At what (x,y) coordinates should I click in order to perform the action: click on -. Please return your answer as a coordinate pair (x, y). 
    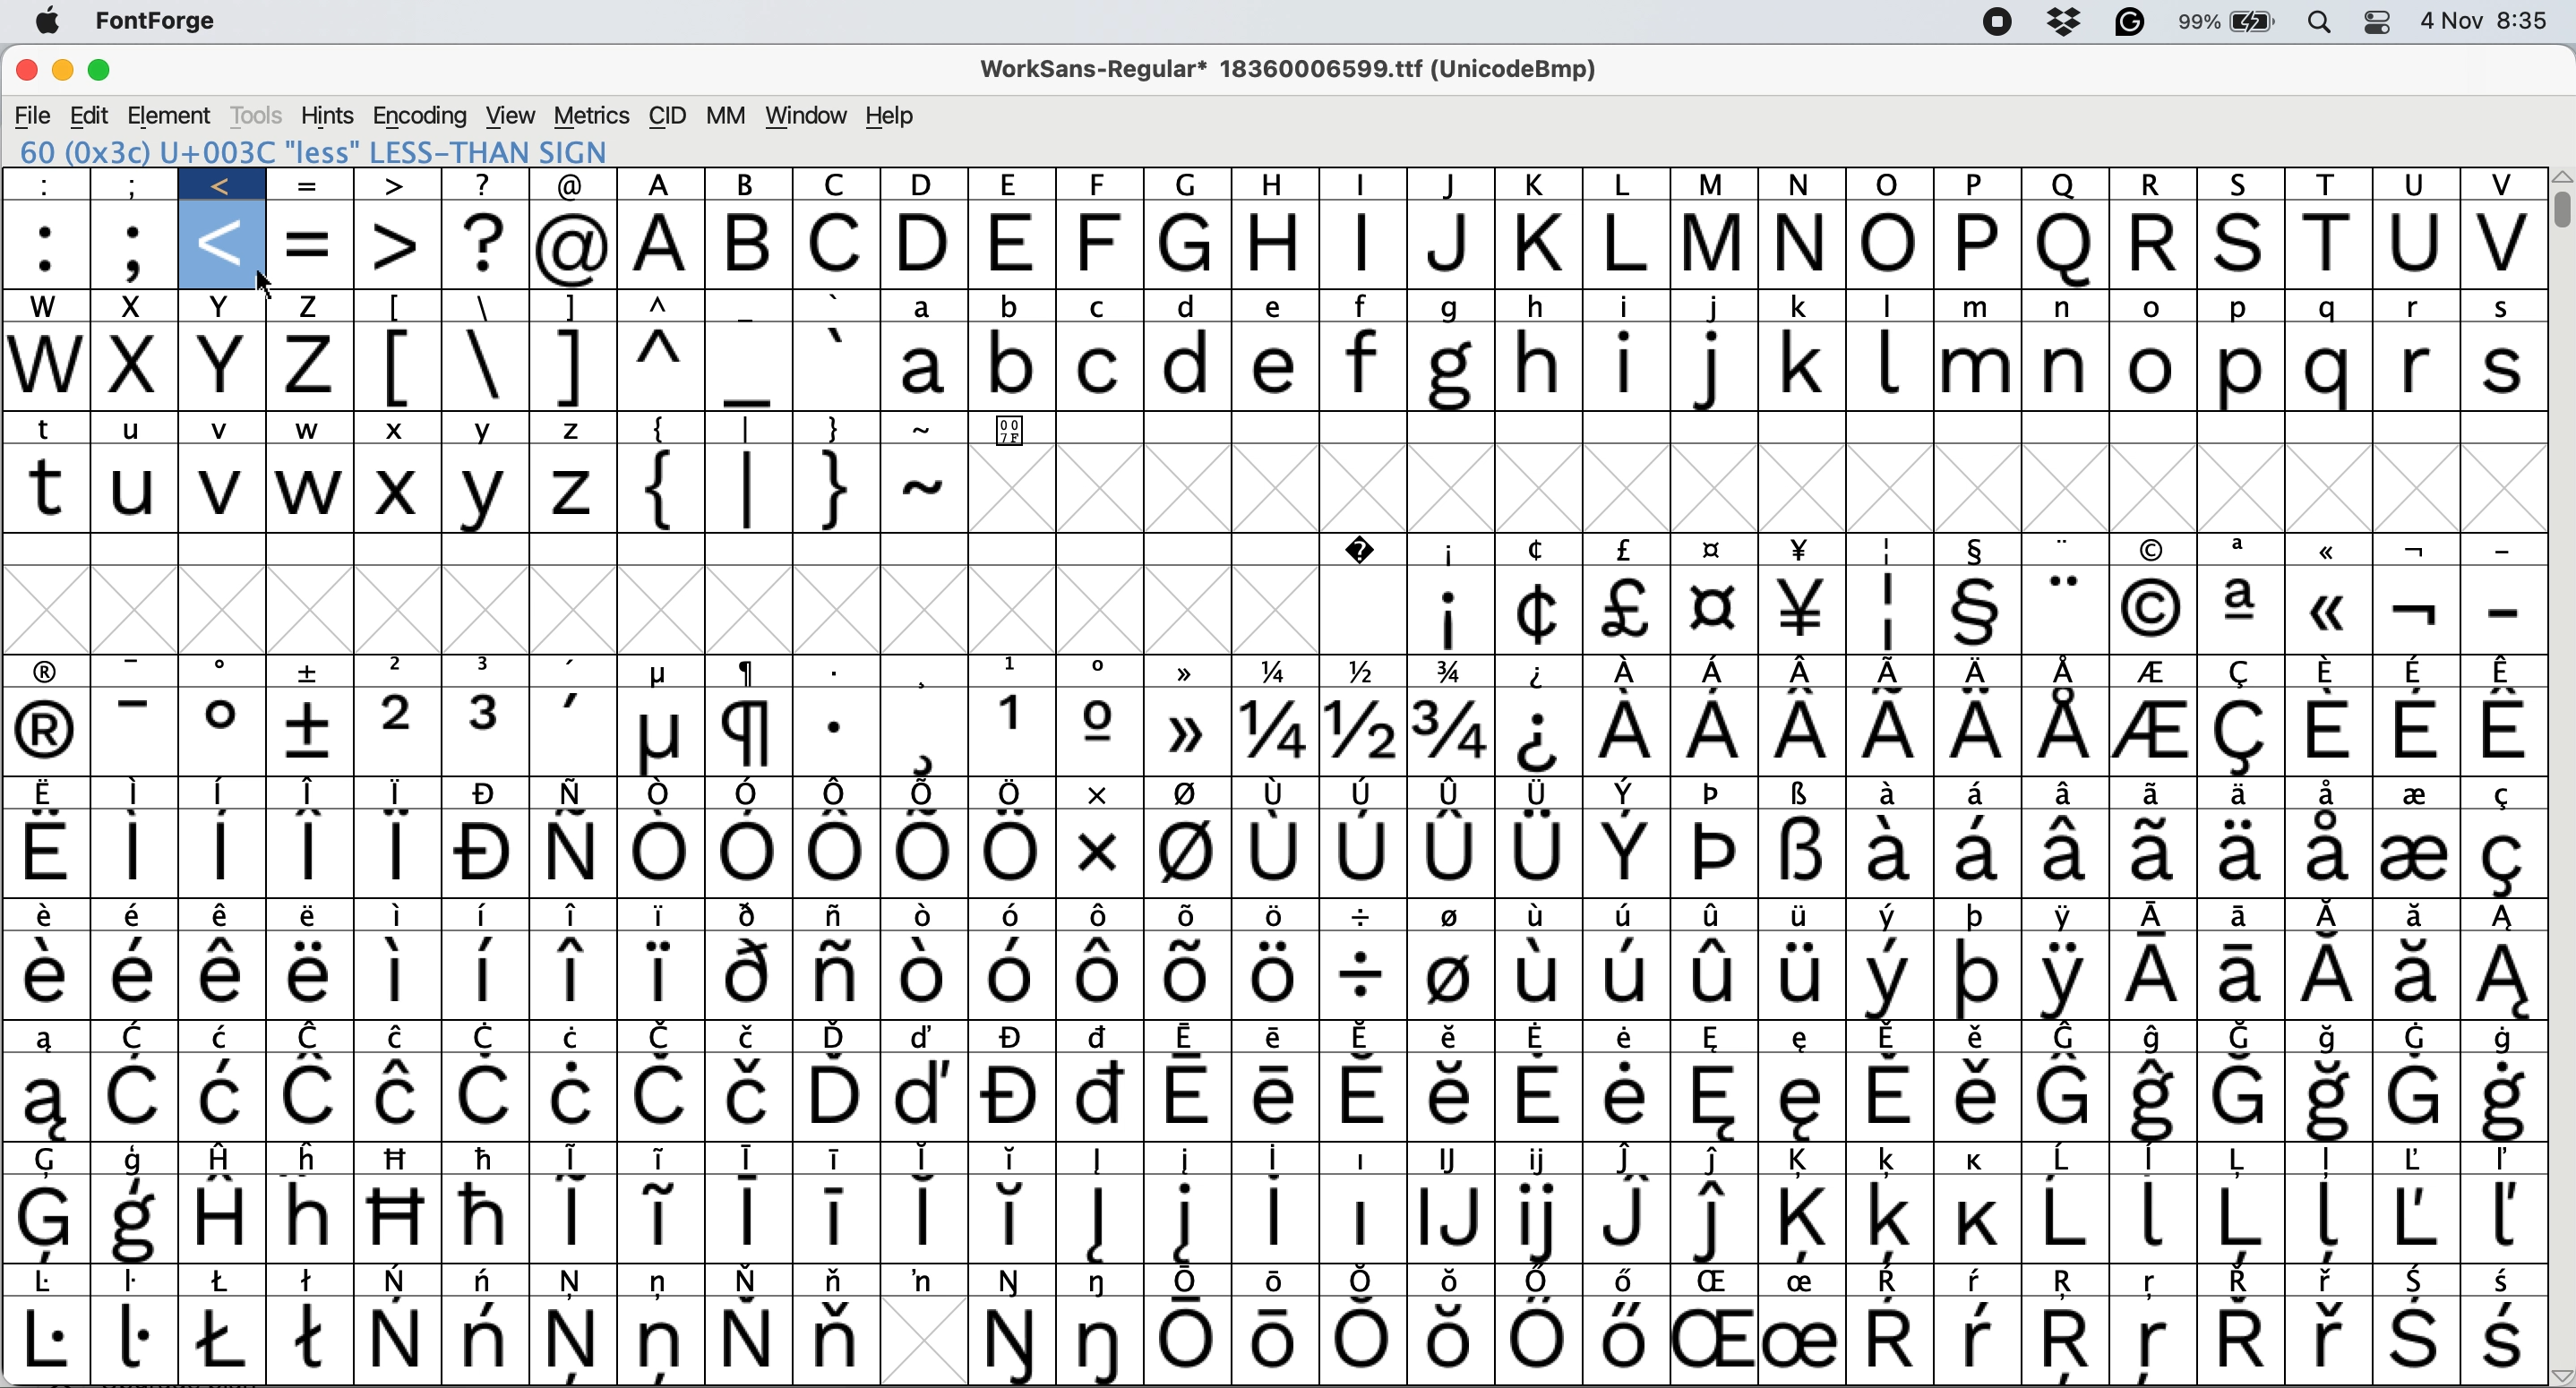
    Looking at the image, I should click on (142, 732).